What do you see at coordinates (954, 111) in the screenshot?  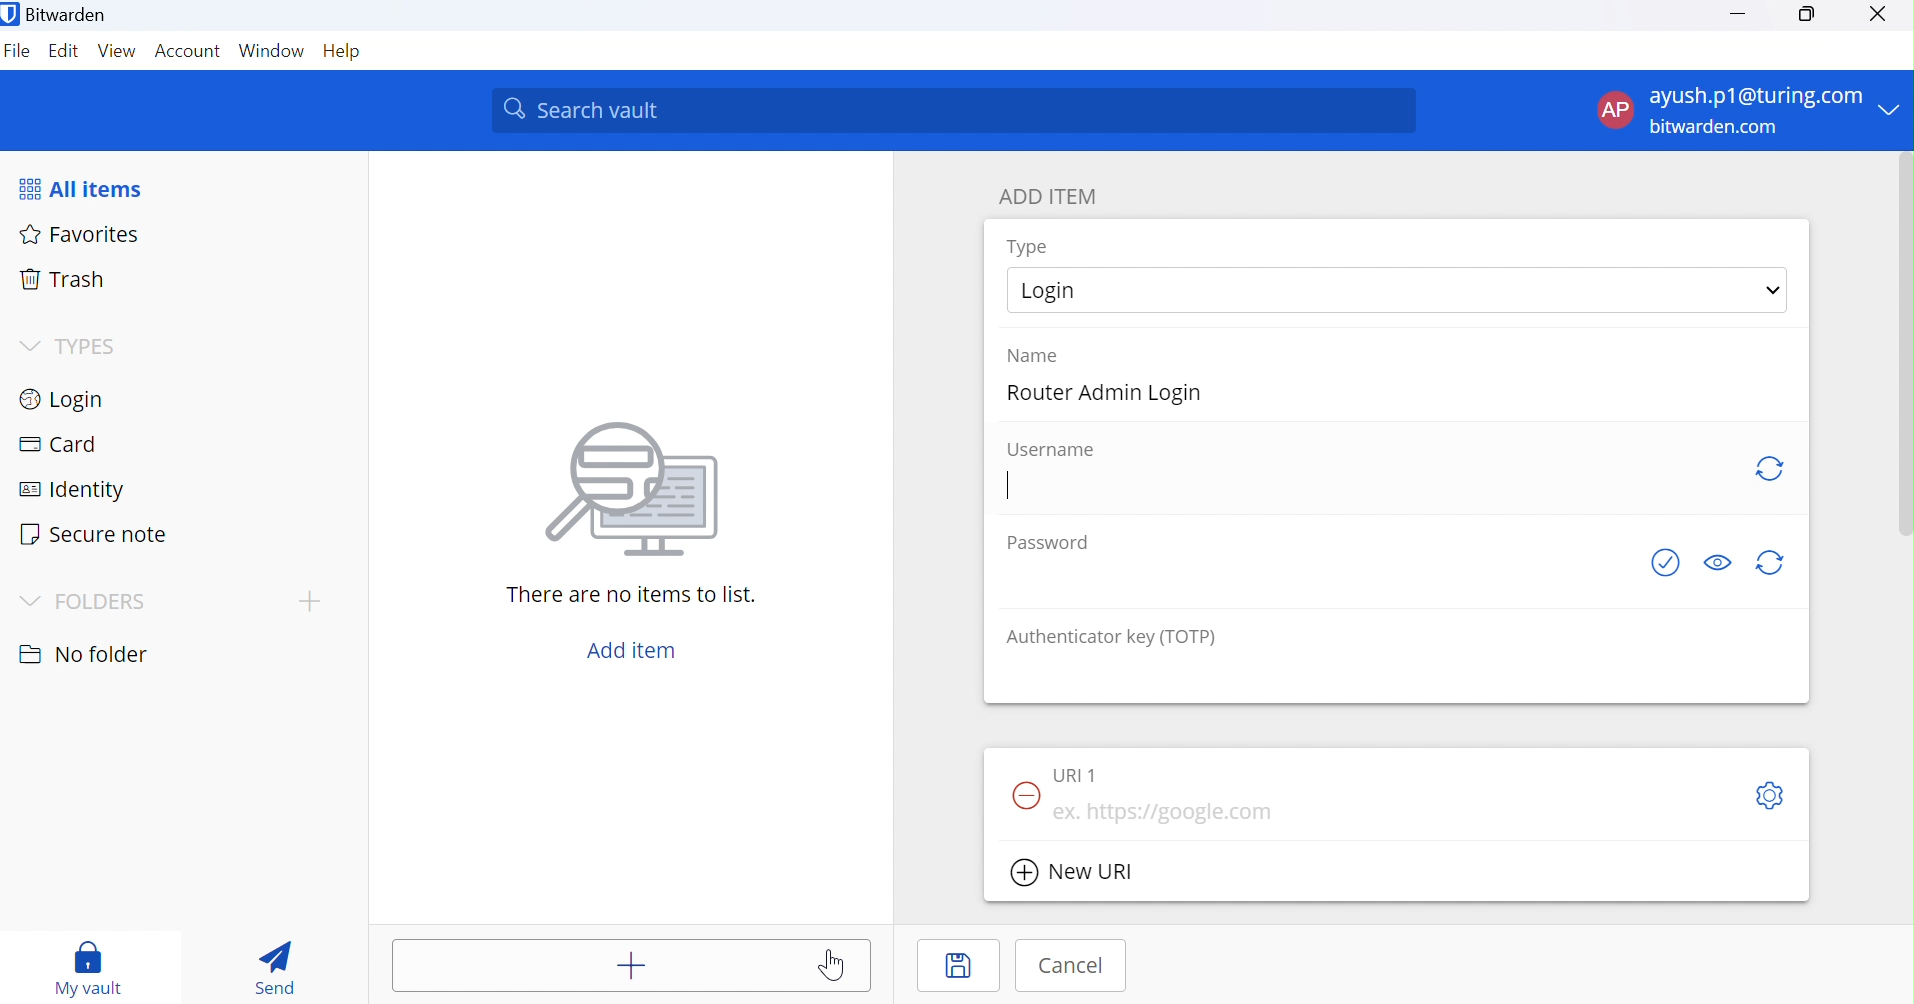 I see `Search vaiut` at bounding box center [954, 111].